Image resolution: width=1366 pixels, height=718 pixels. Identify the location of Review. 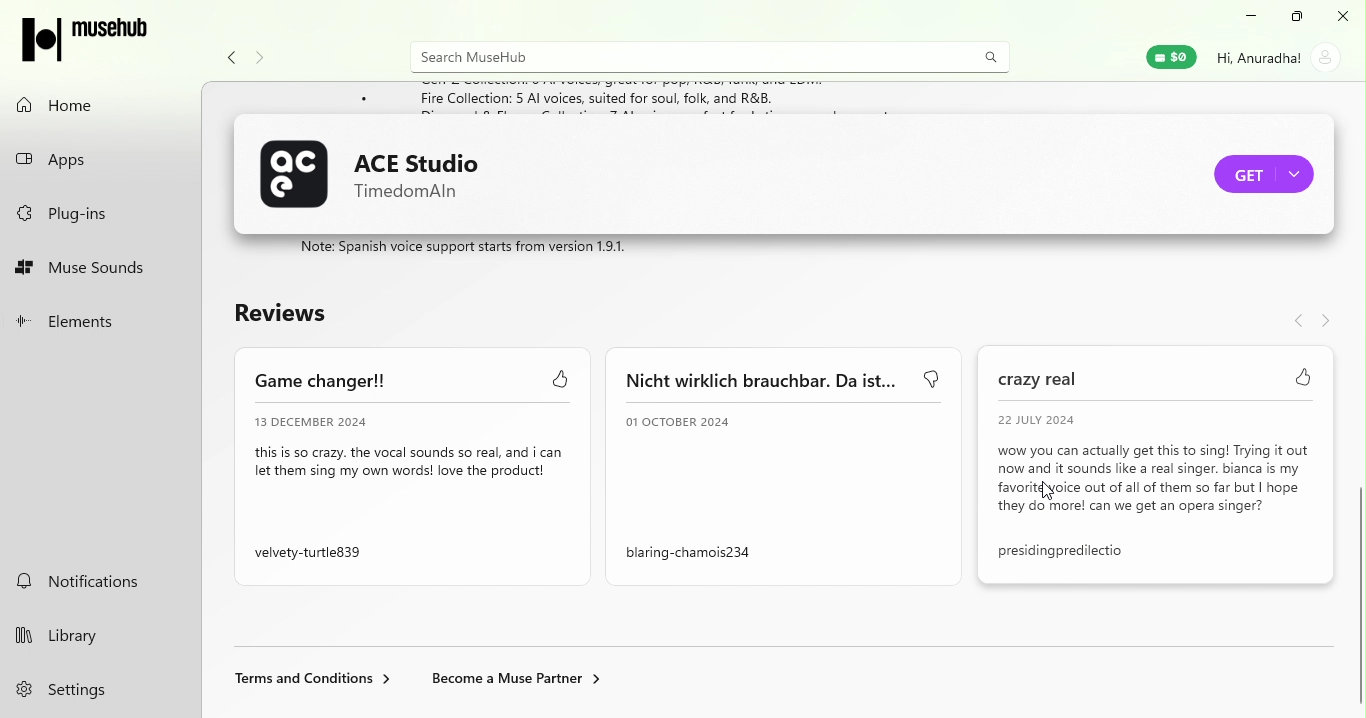
(1162, 475).